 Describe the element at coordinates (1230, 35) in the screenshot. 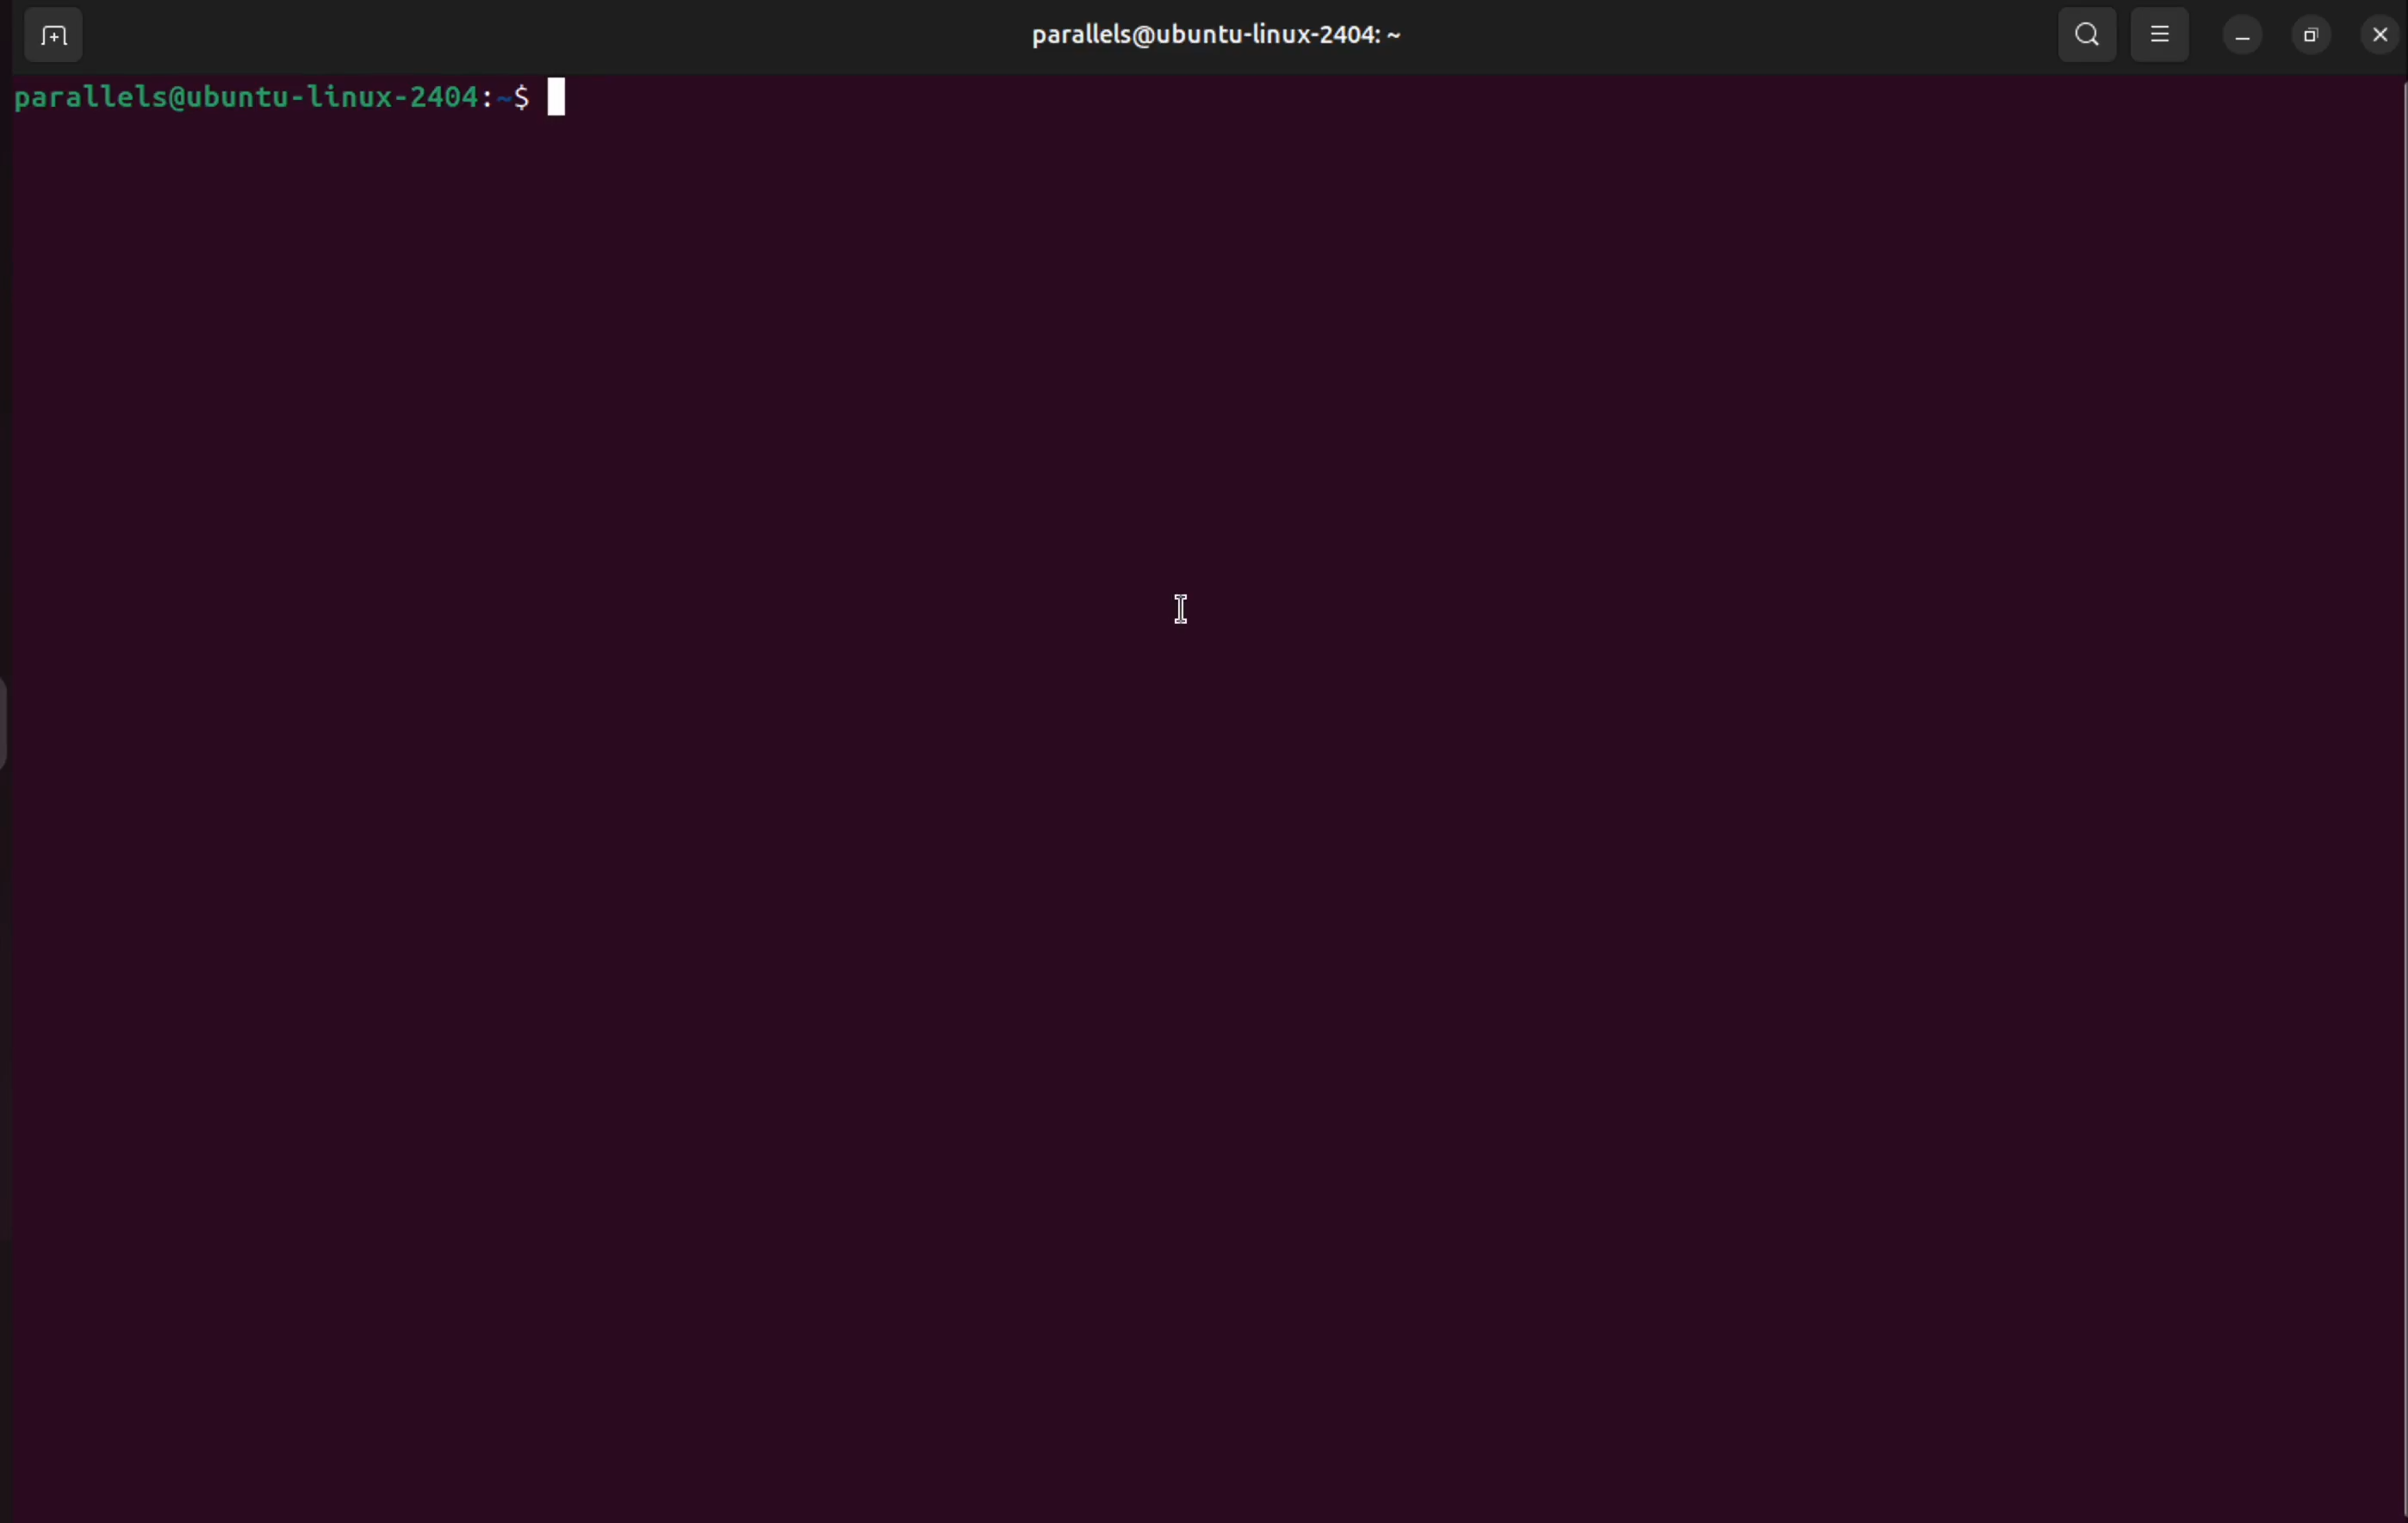

I see `user profile` at that location.